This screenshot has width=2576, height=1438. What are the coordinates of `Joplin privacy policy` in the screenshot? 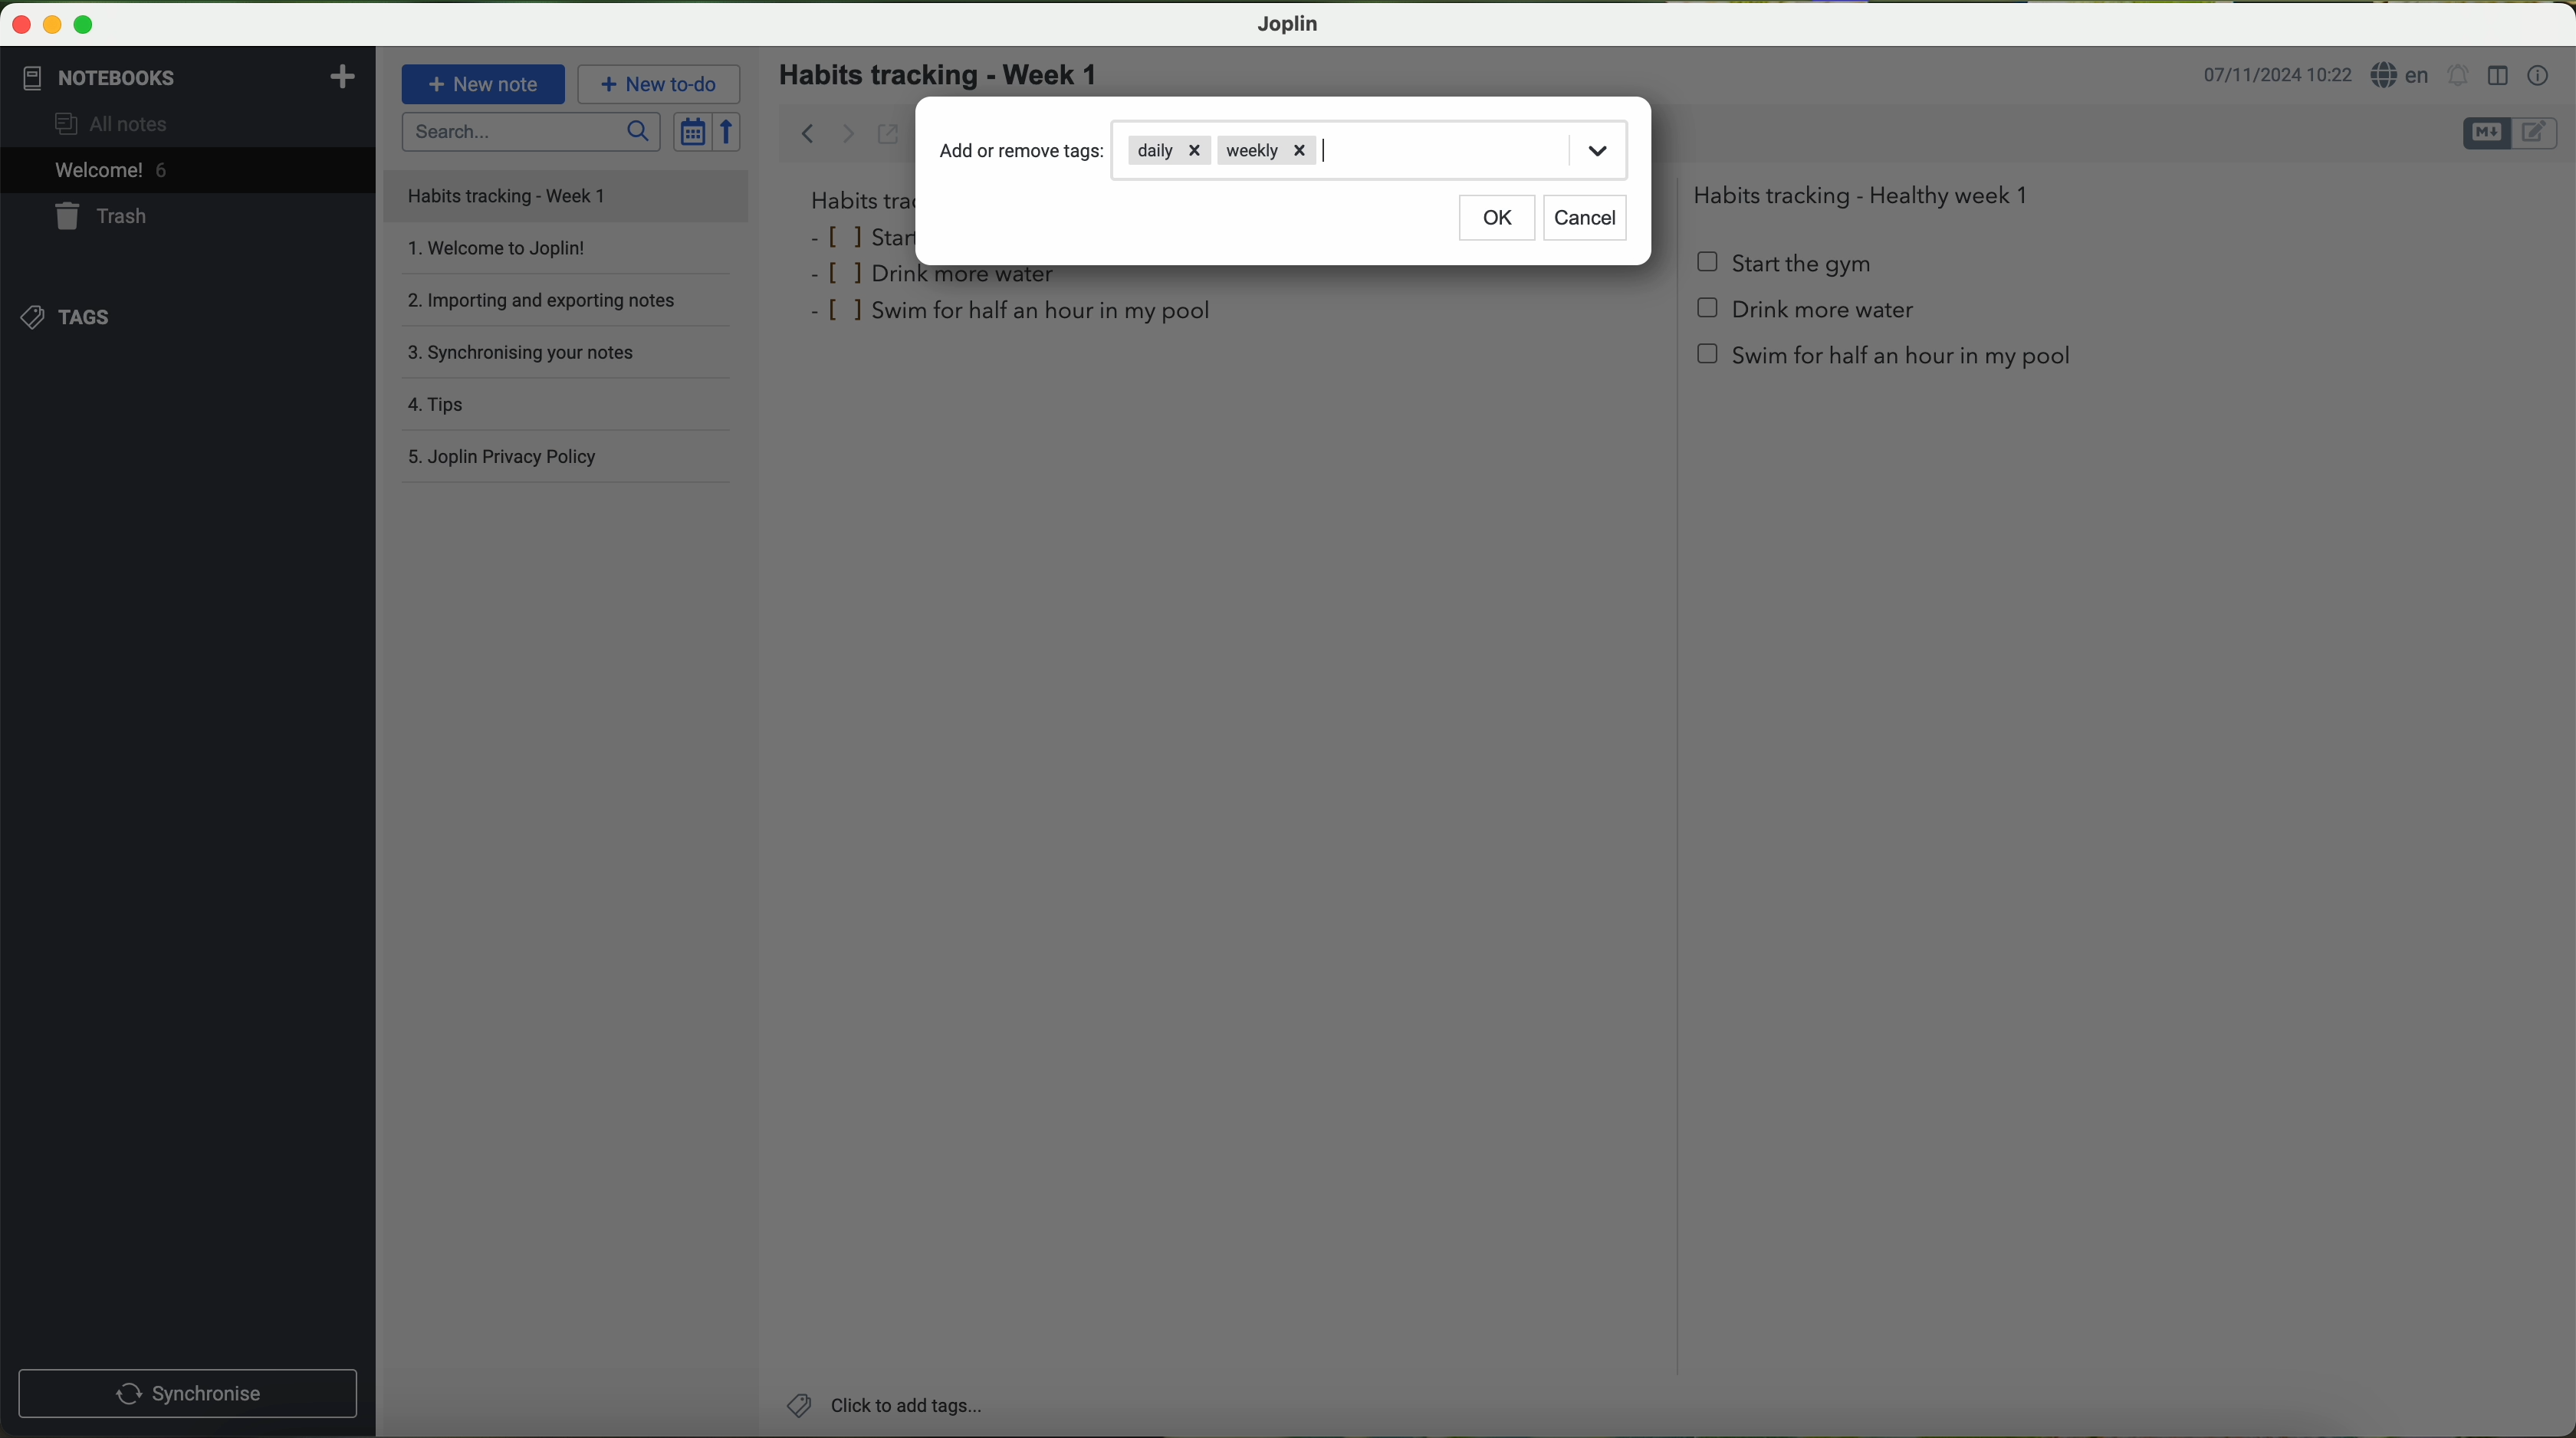 It's located at (568, 460).